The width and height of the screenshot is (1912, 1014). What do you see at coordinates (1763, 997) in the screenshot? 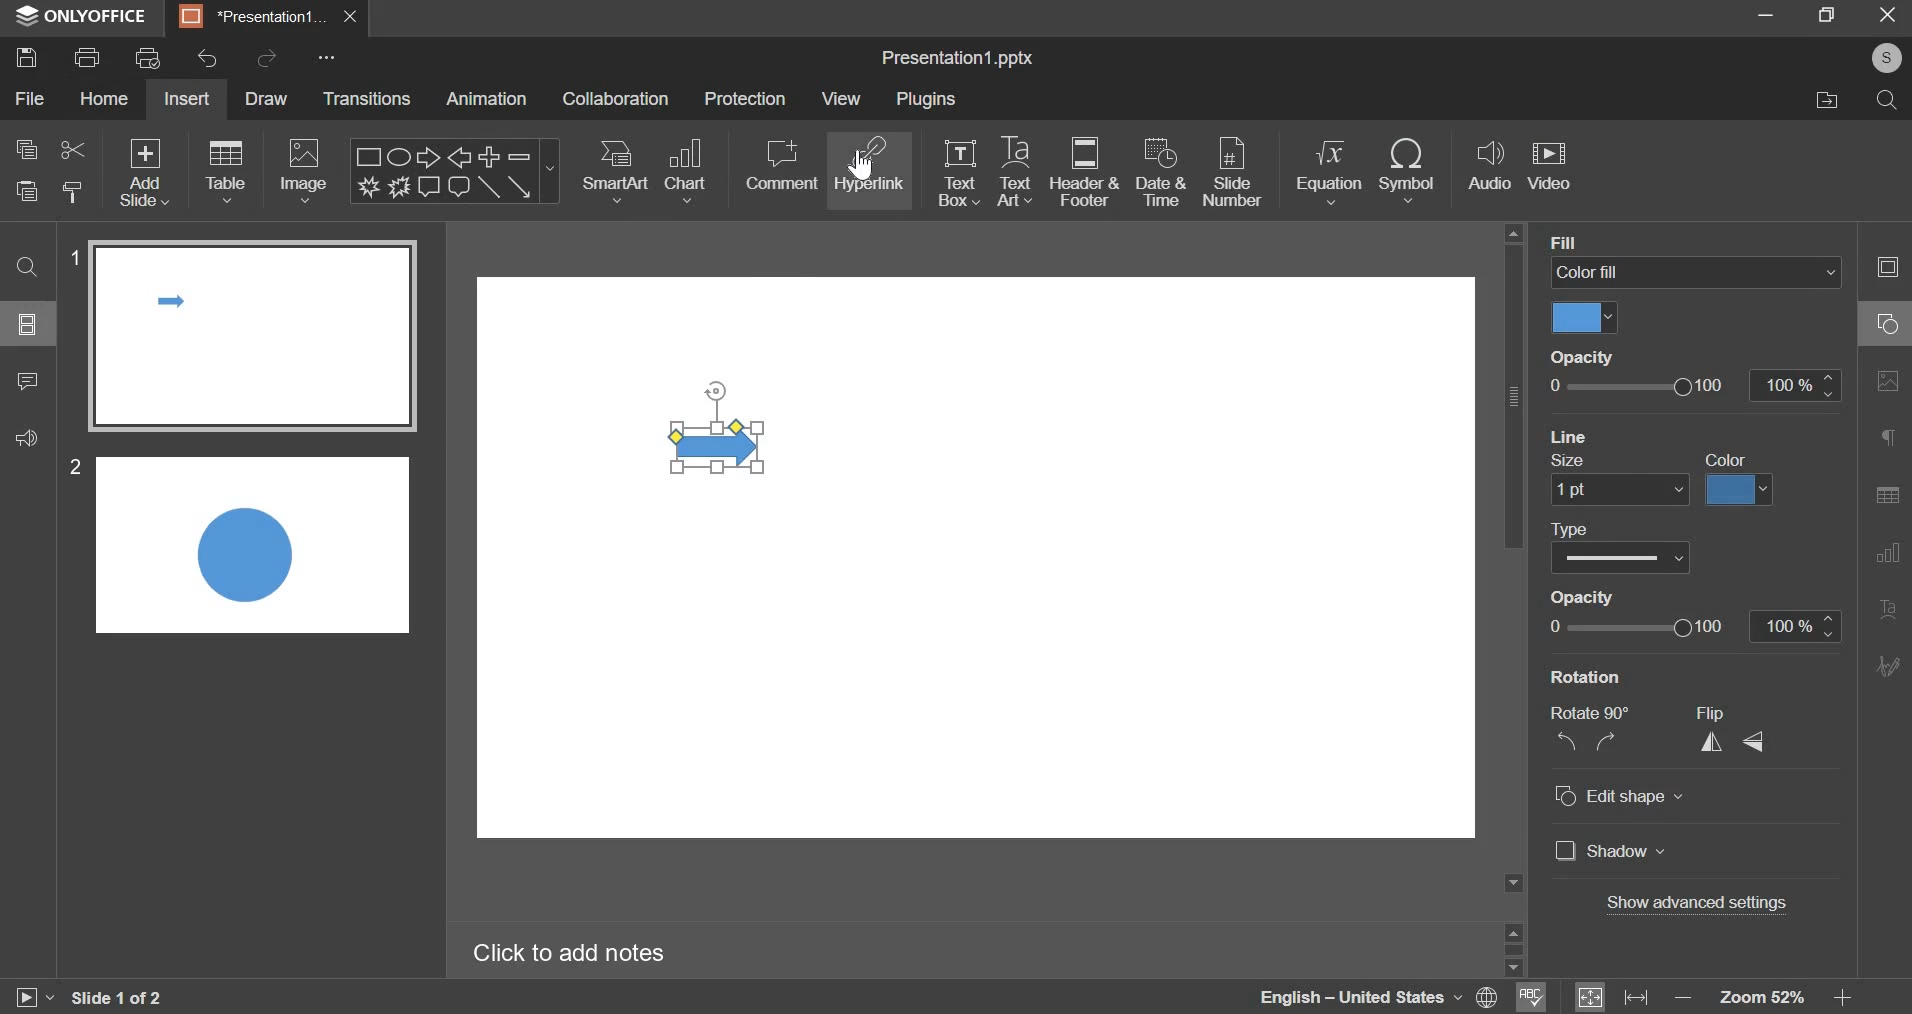
I see `zoom 52%` at bounding box center [1763, 997].